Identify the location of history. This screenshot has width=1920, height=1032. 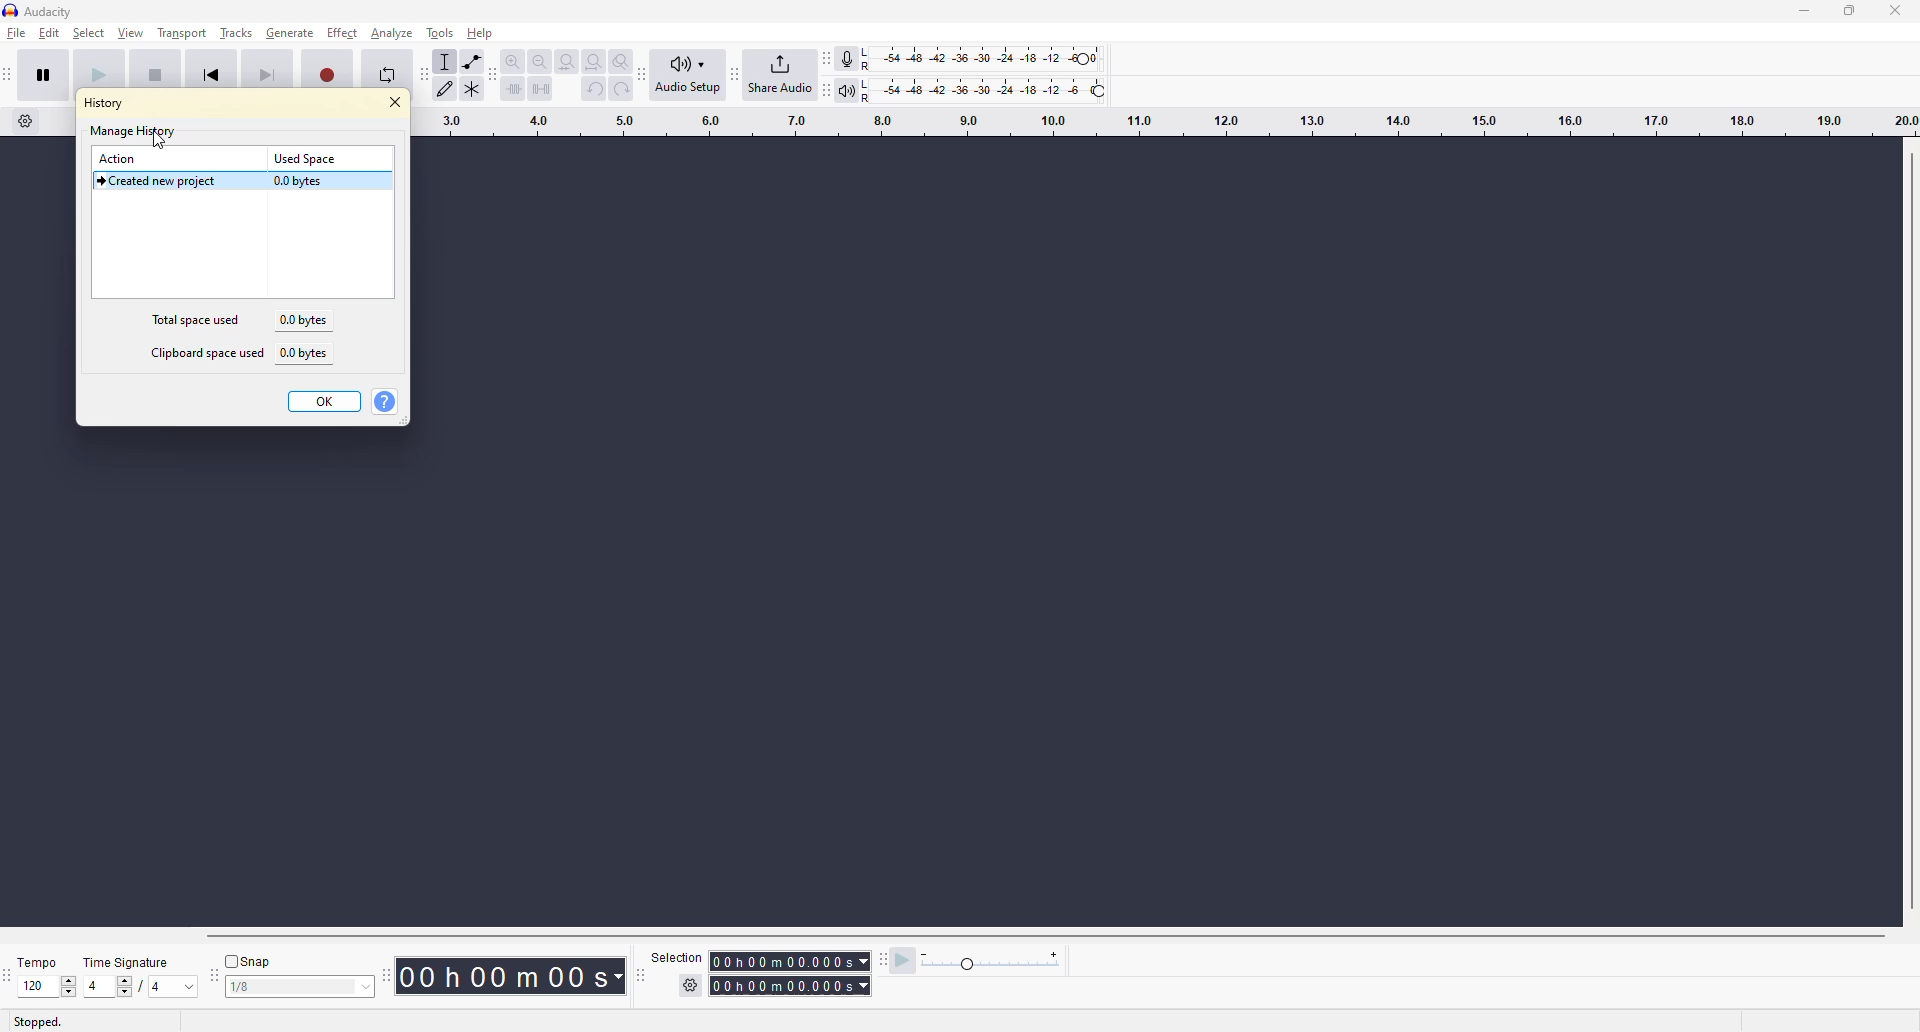
(106, 102).